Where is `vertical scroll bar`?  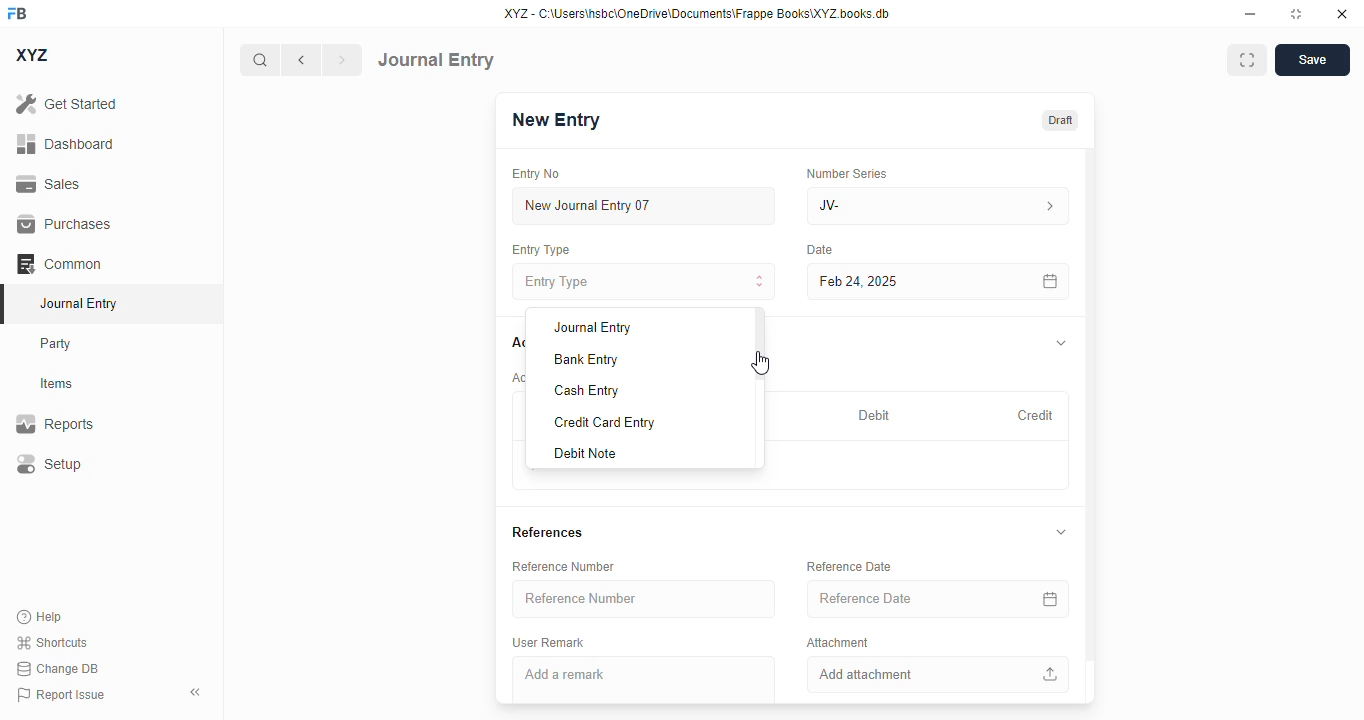
vertical scroll bar is located at coordinates (1090, 426).